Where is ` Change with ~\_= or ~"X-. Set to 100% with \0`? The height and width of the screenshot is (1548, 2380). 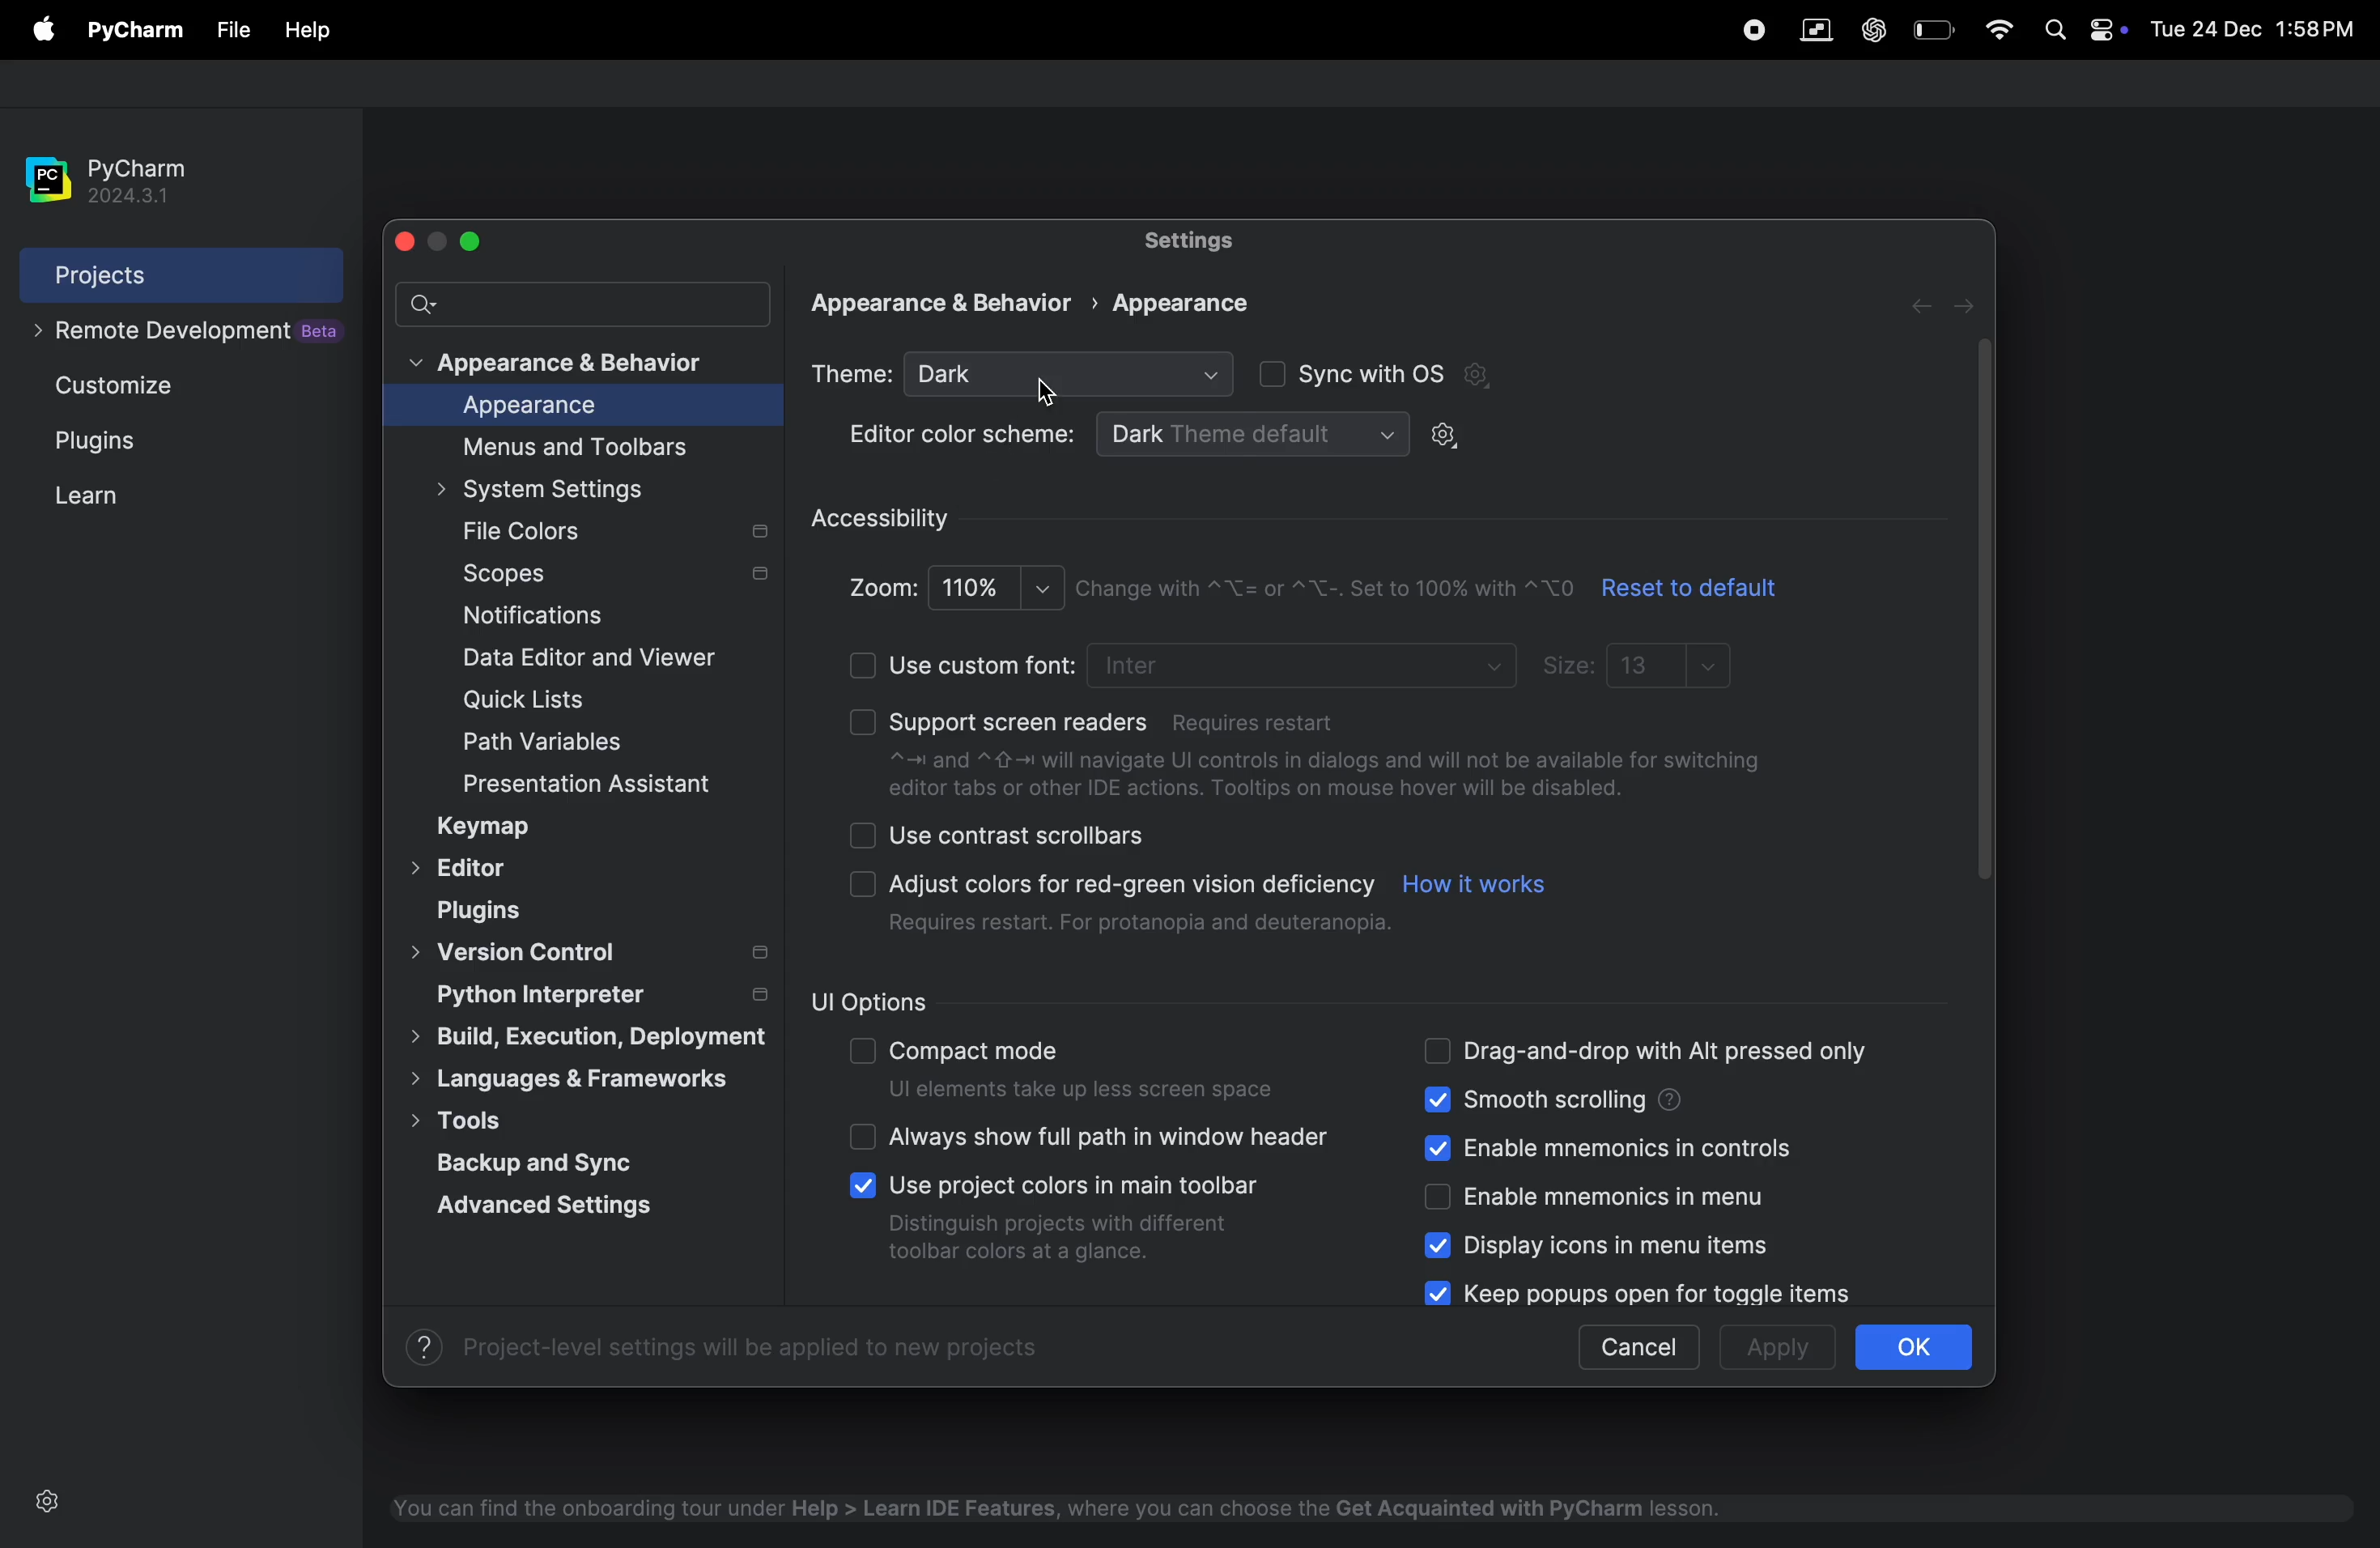  Change with ~\_= or ~"X-. Set to 100% with \0 is located at coordinates (1325, 588).